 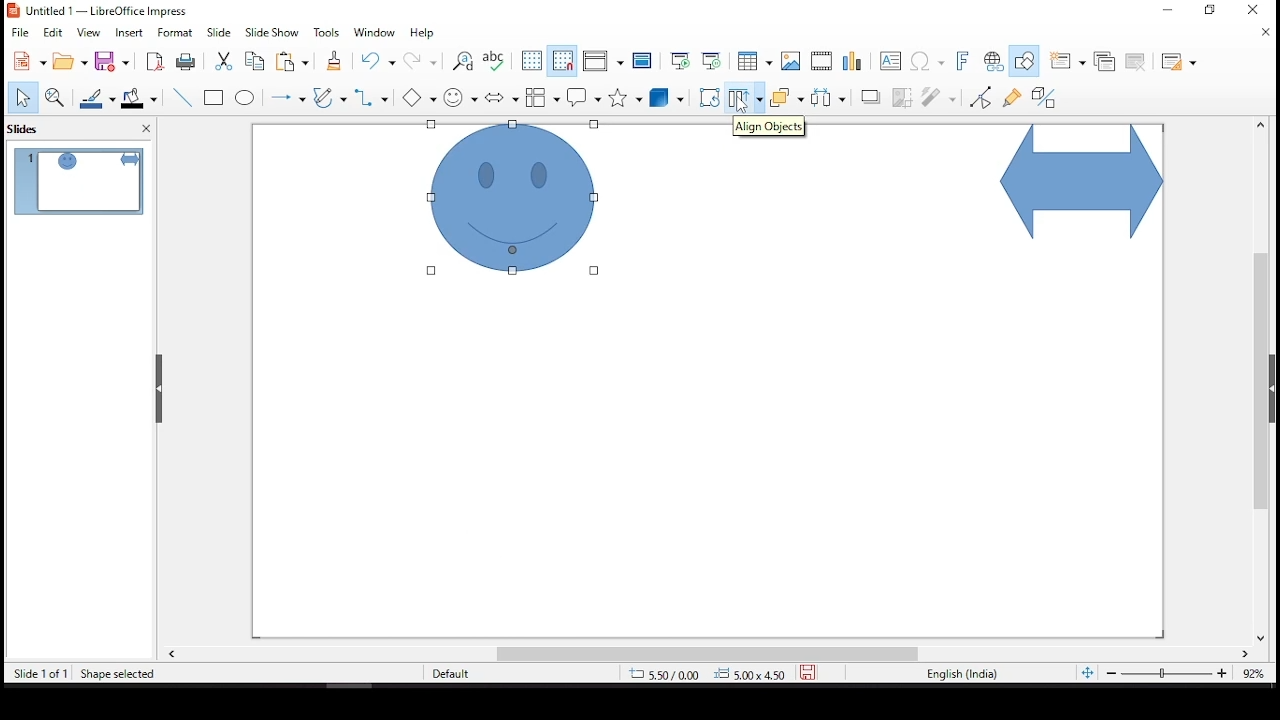 I want to click on 0.00x0.00, so click(x=749, y=673).